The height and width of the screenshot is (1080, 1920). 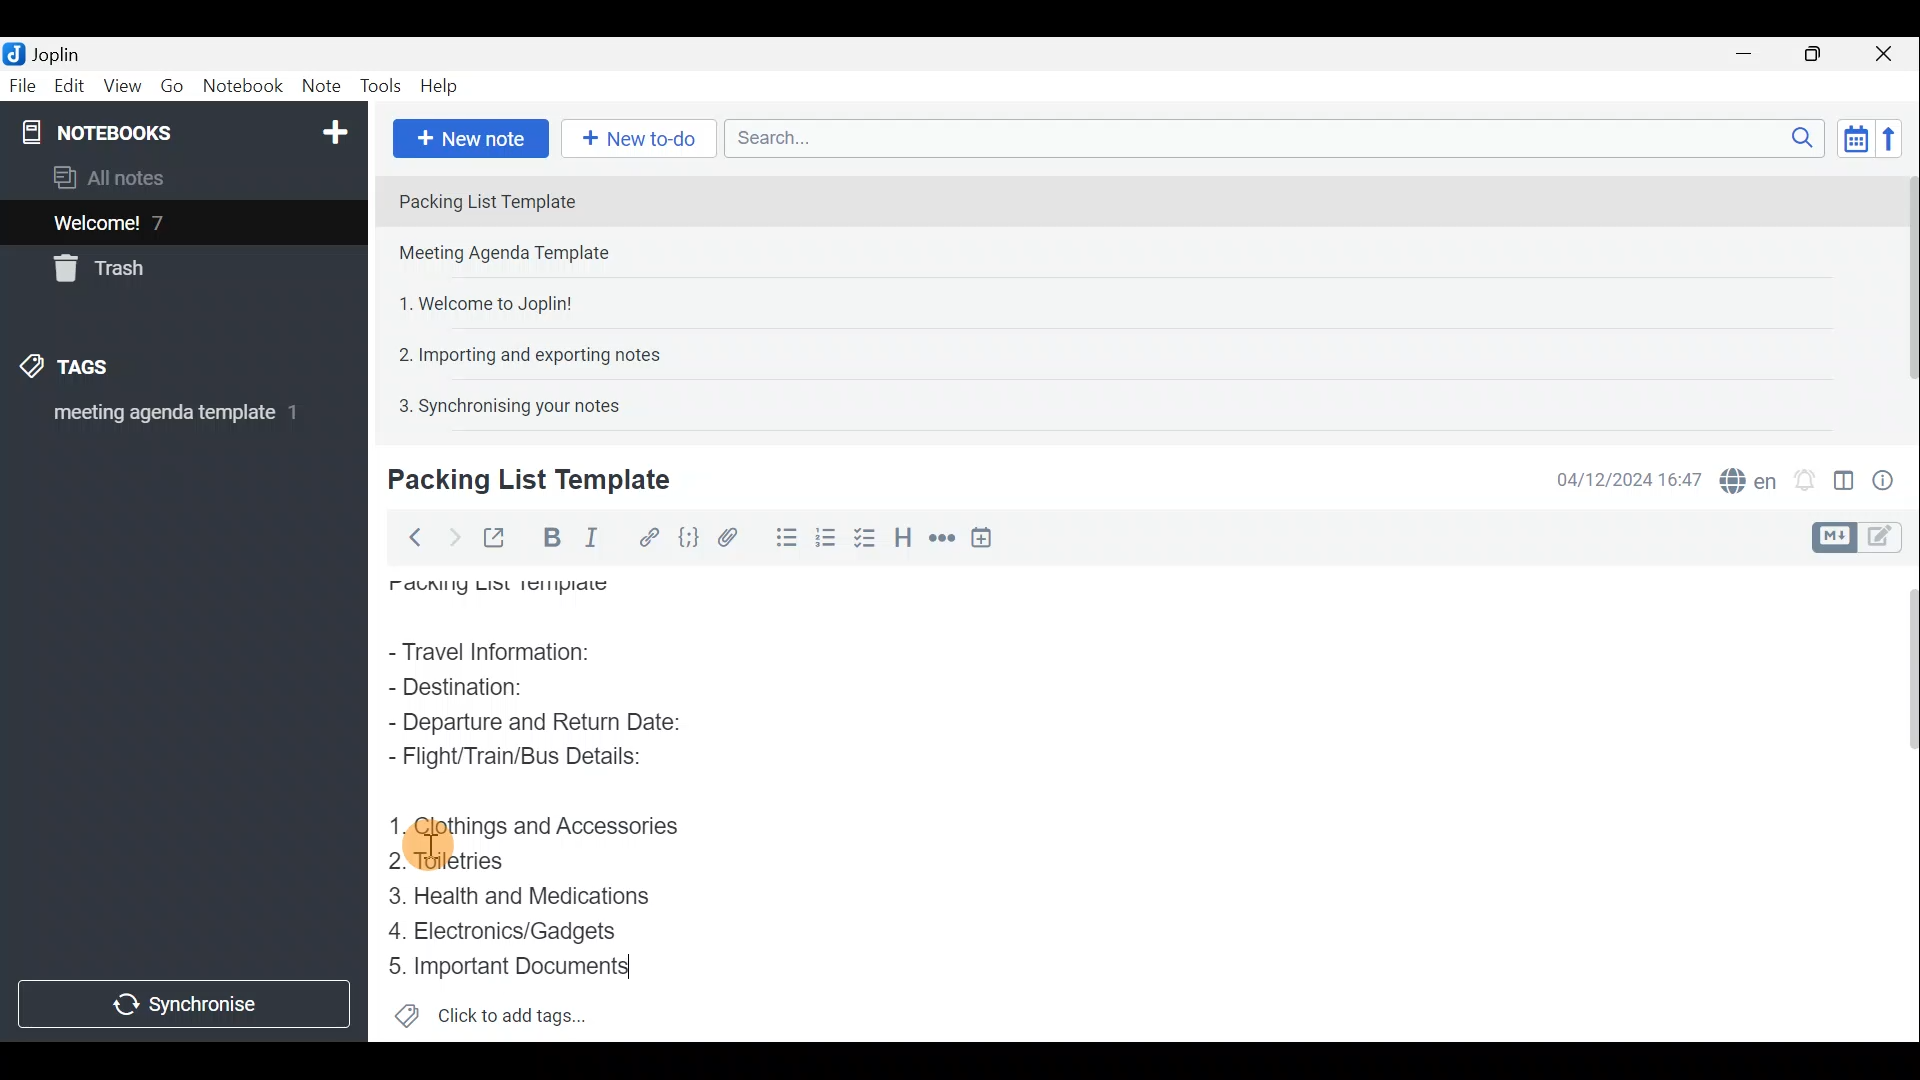 I want to click on Hyperlink, so click(x=645, y=535).